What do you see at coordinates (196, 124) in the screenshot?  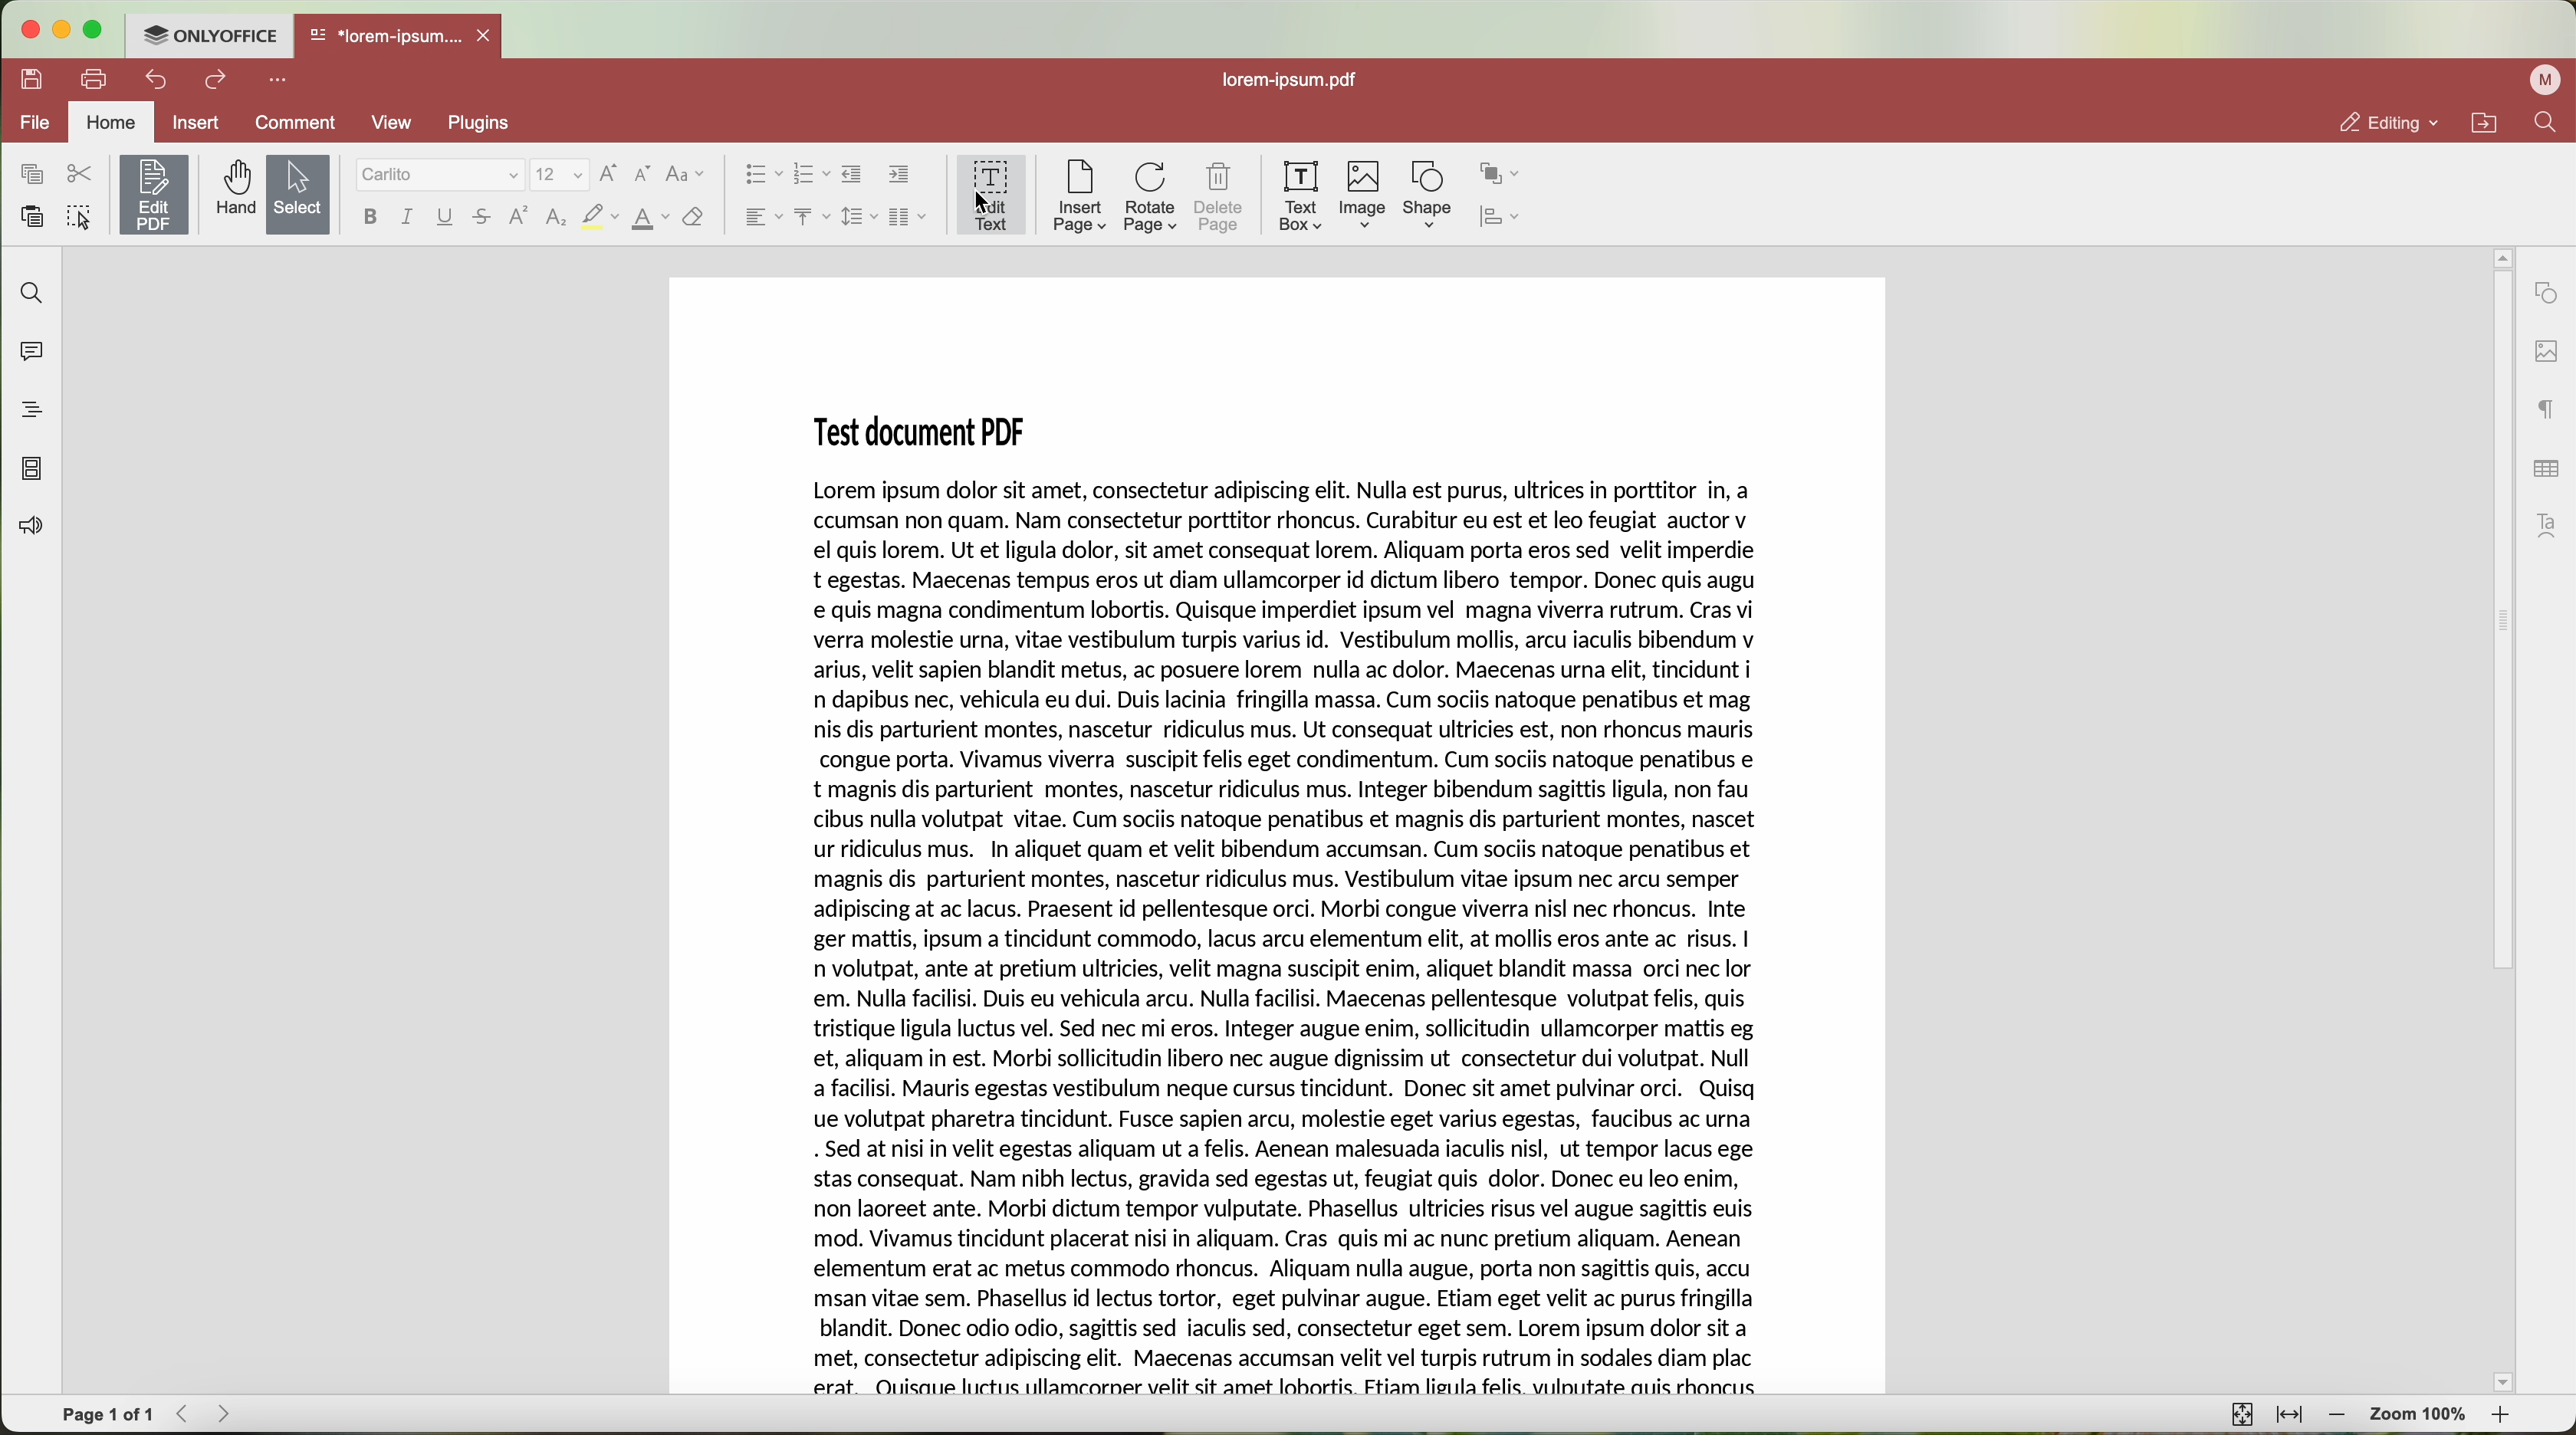 I see `insert` at bounding box center [196, 124].